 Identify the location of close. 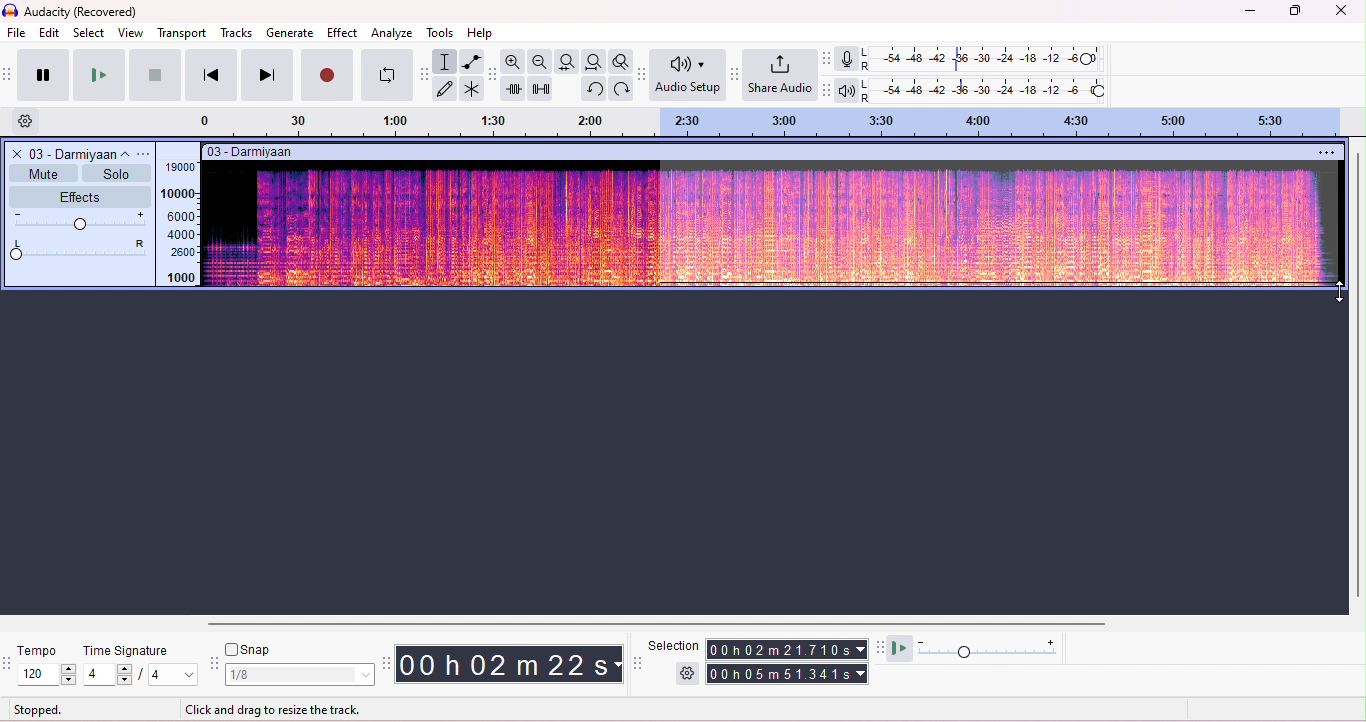
(15, 153).